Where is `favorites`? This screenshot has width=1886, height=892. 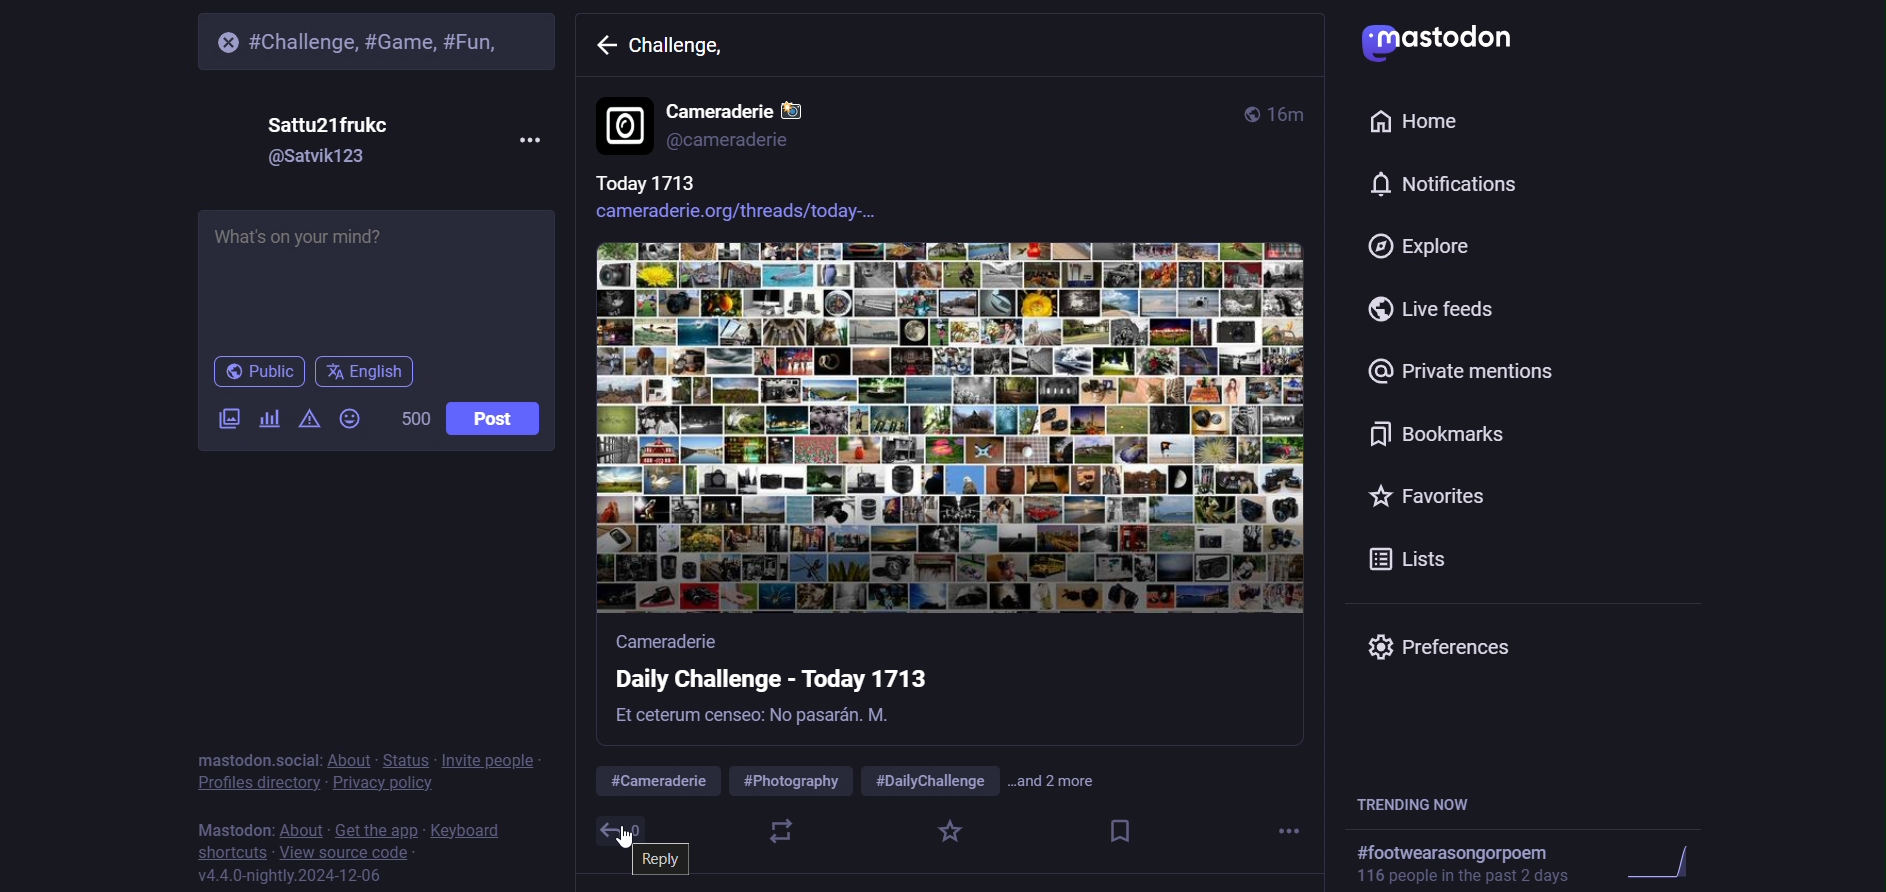 favorites is located at coordinates (1428, 494).